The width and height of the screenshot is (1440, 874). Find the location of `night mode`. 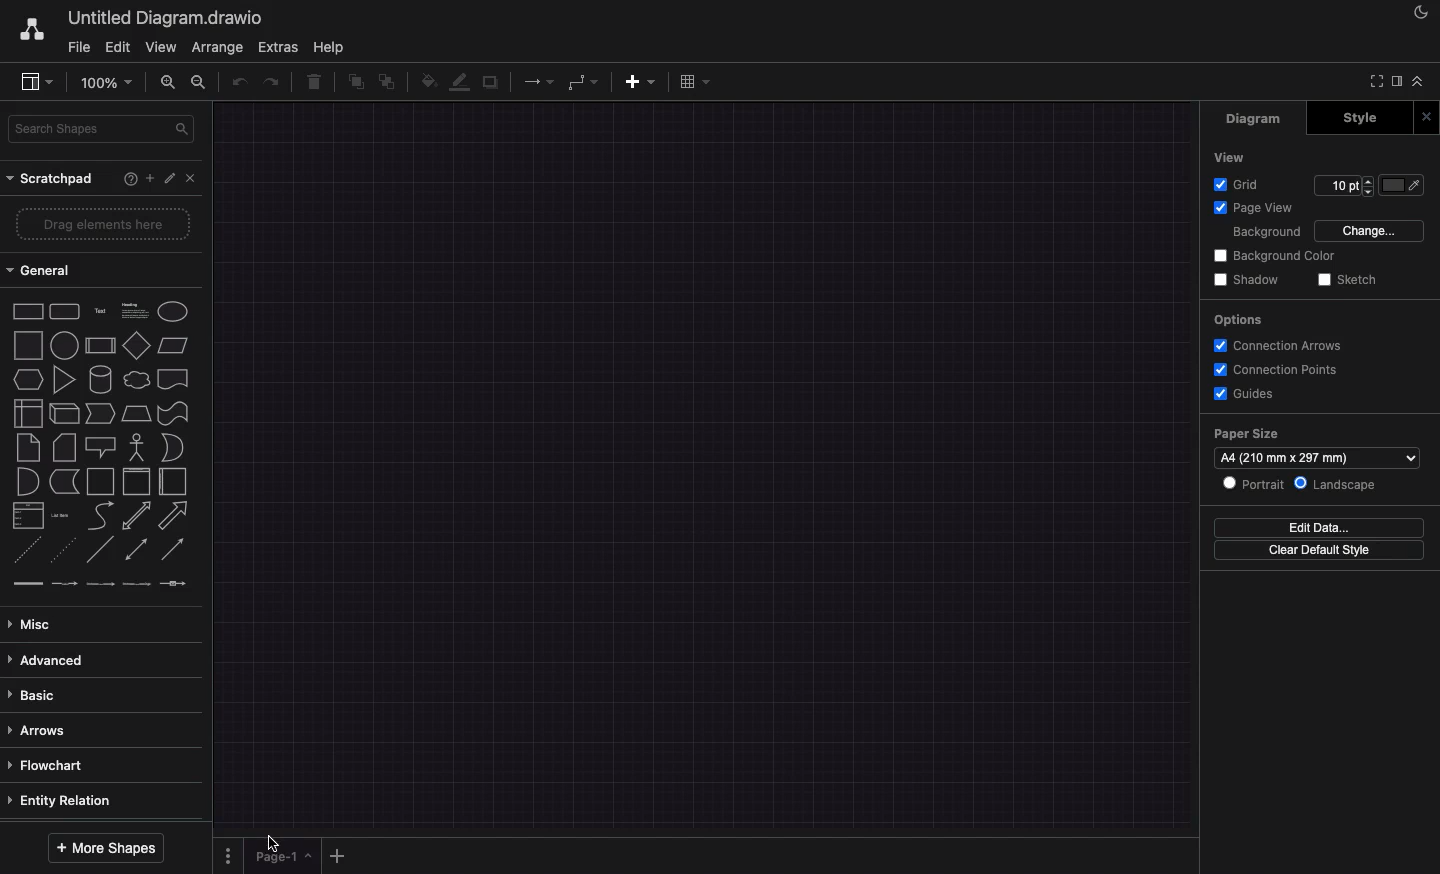

night mode is located at coordinates (1420, 12).